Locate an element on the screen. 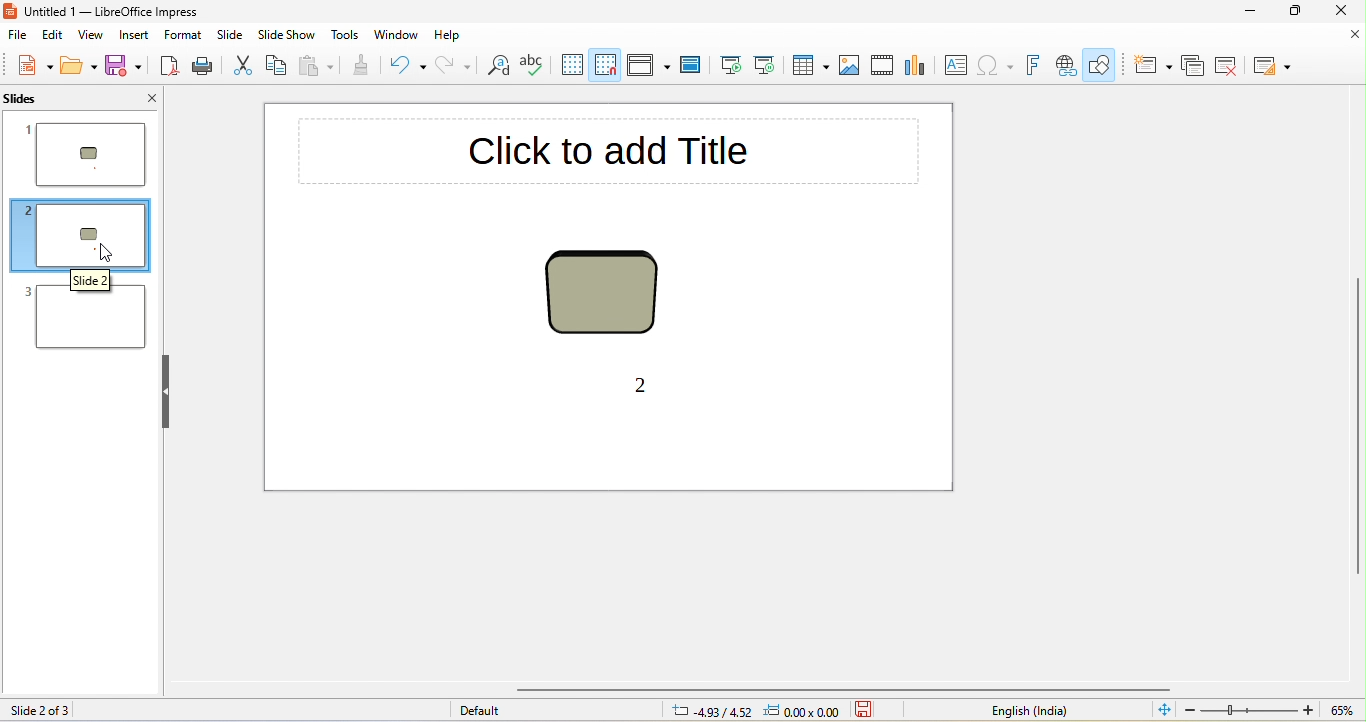 This screenshot has height=722, width=1366. text box is located at coordinates (953, 65).